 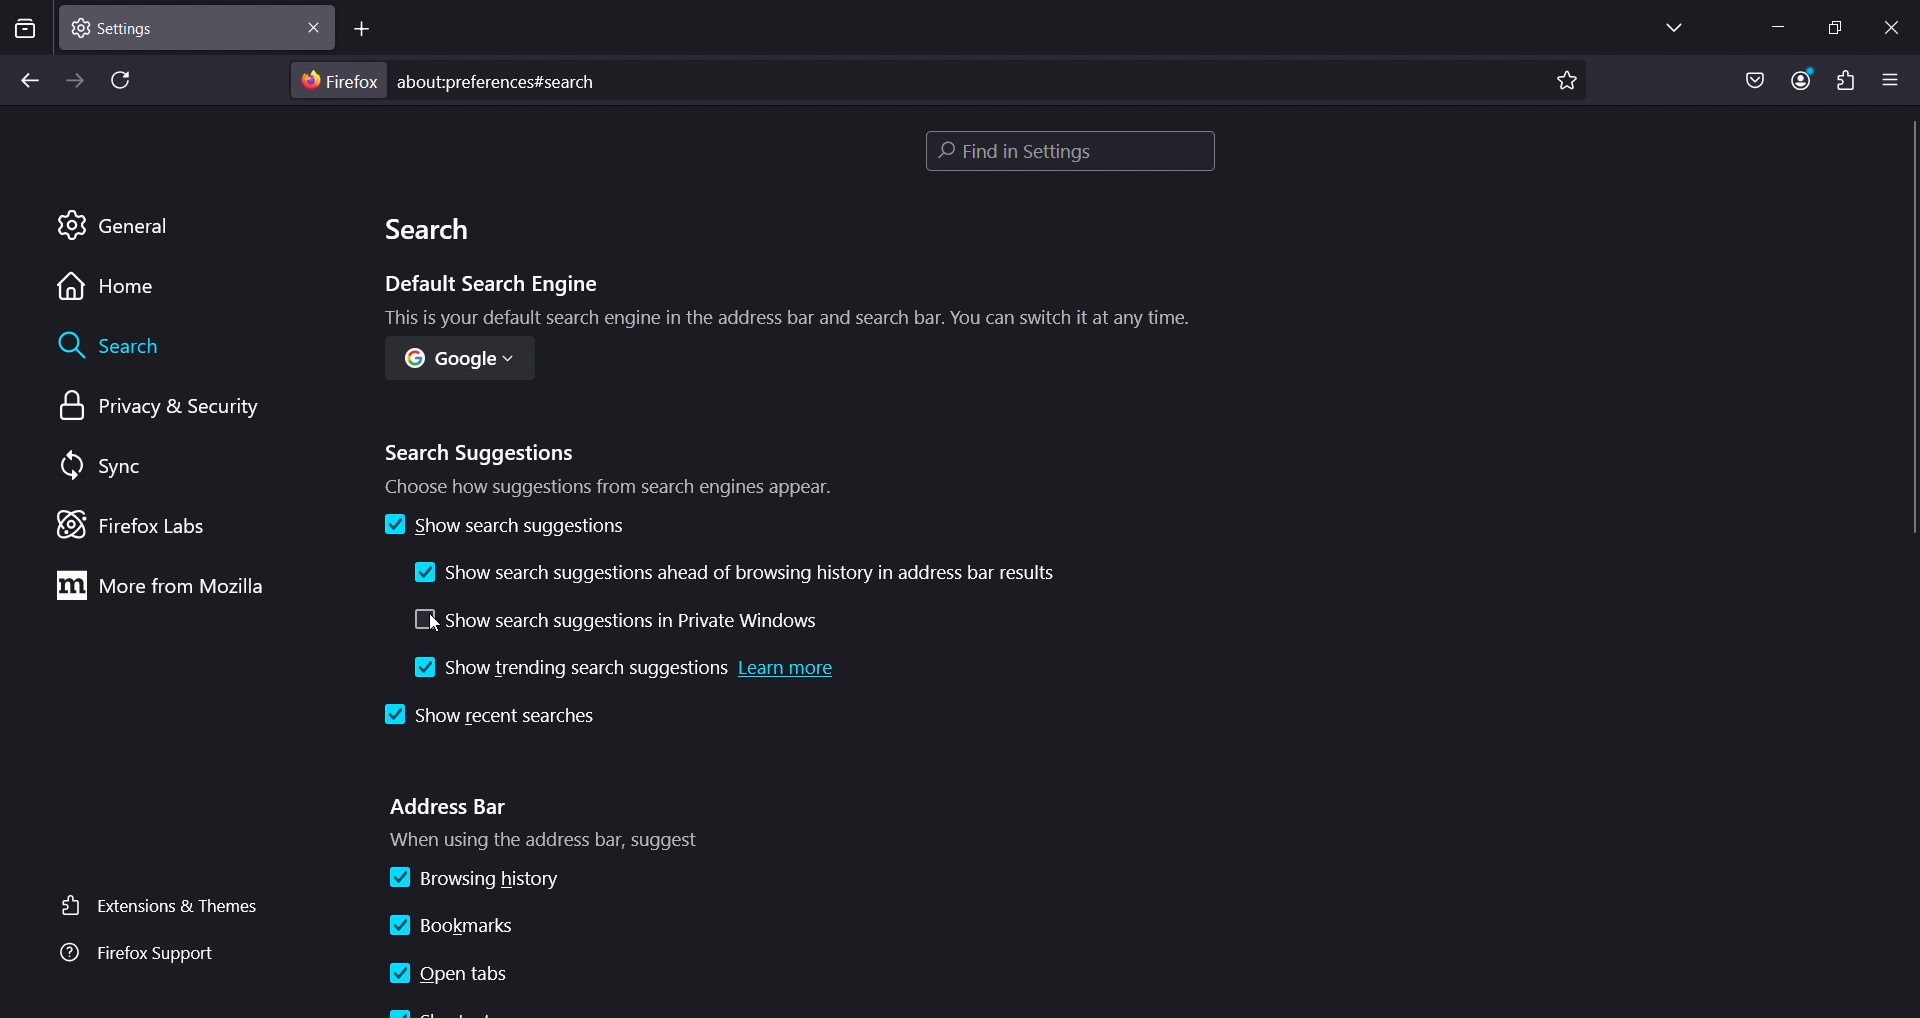 What do you see at coordinates (317, 25) in the screenshot?
I see `close tab` at bounding box center [317, 25].